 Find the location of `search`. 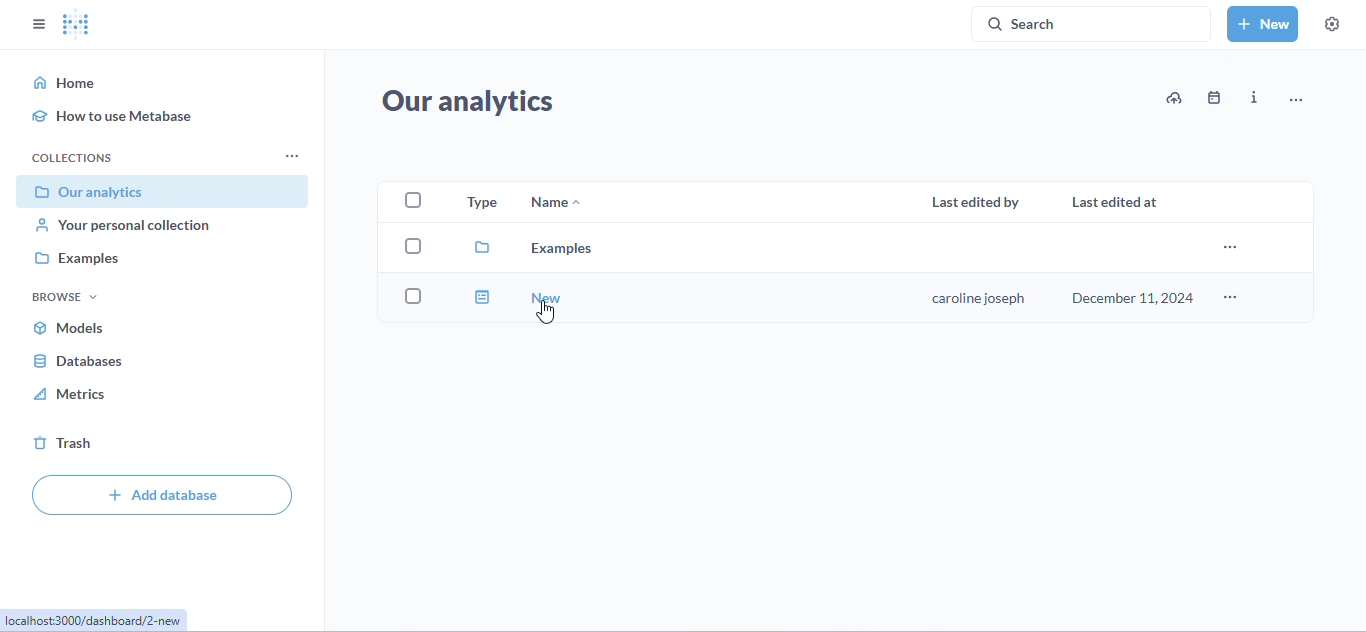

search is located at coordinates (1091, 23).